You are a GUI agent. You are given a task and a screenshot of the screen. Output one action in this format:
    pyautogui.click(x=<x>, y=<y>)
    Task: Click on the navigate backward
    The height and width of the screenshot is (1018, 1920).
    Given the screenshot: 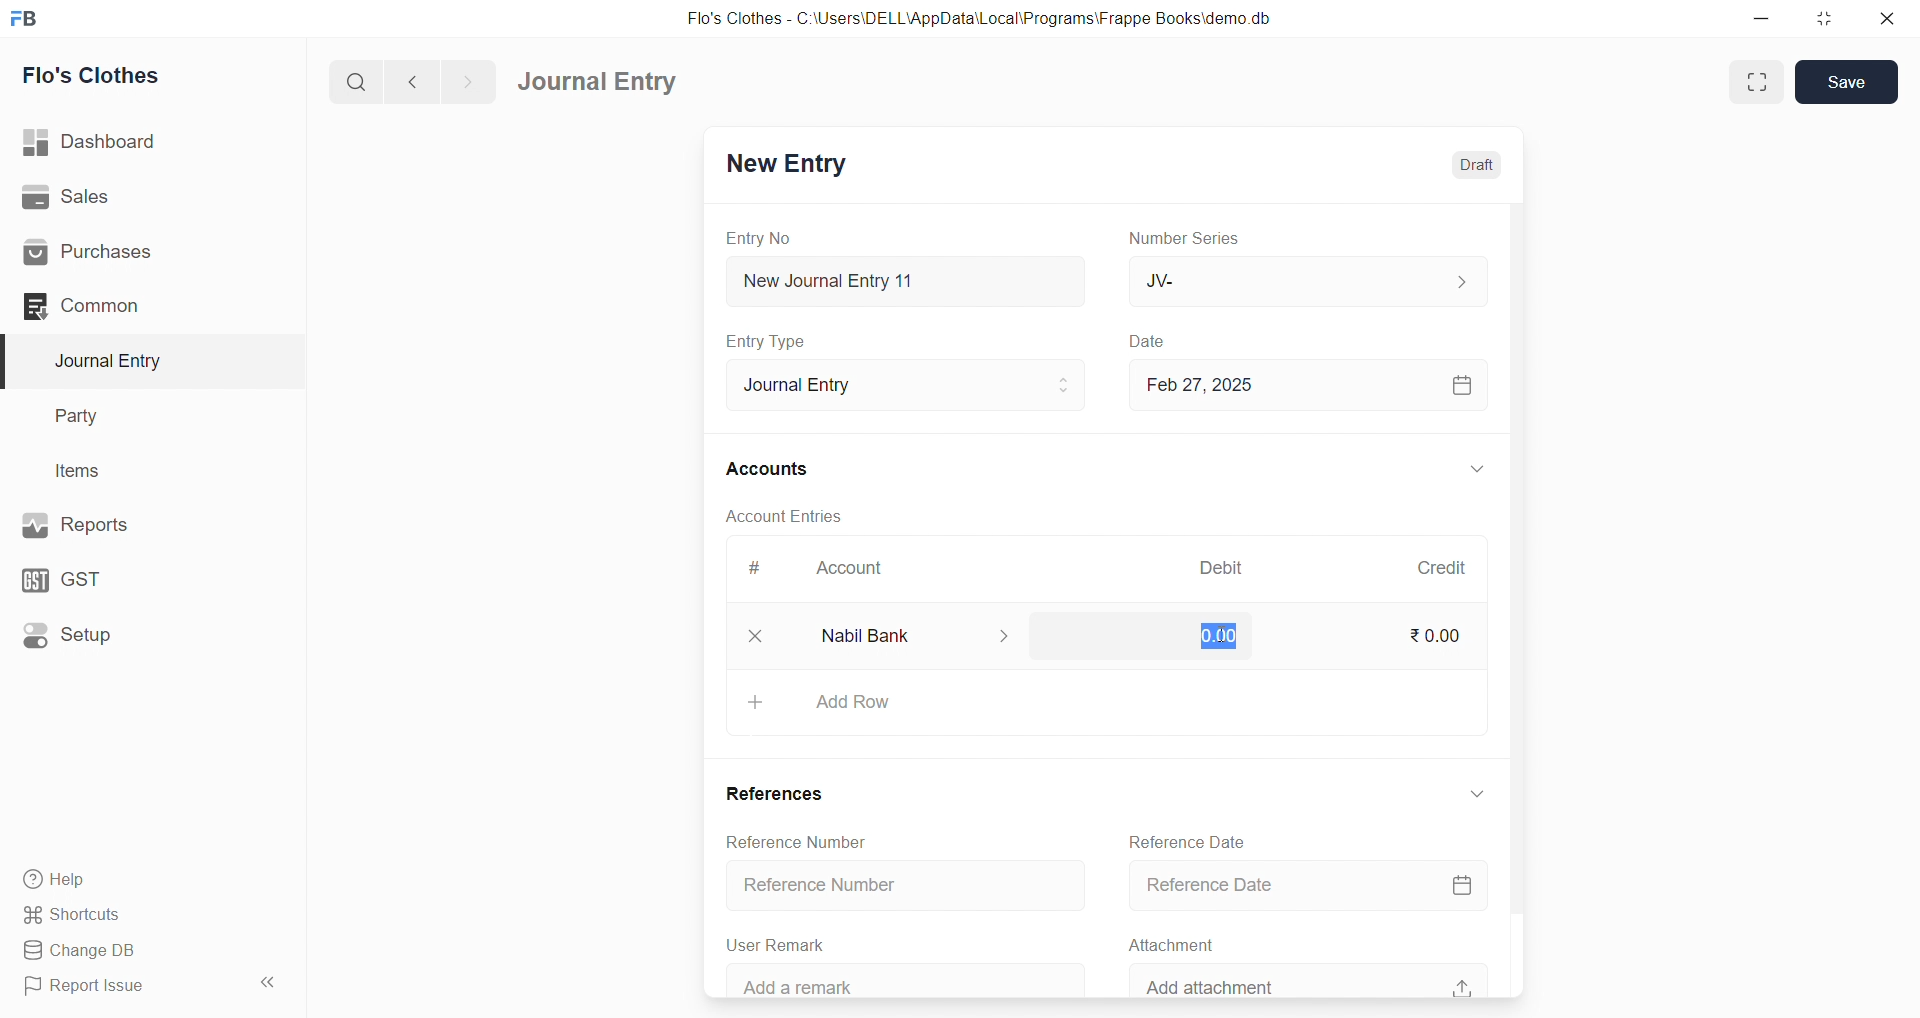 What is the action you would take?
    pyautogui.click(x=415, y=83)
    